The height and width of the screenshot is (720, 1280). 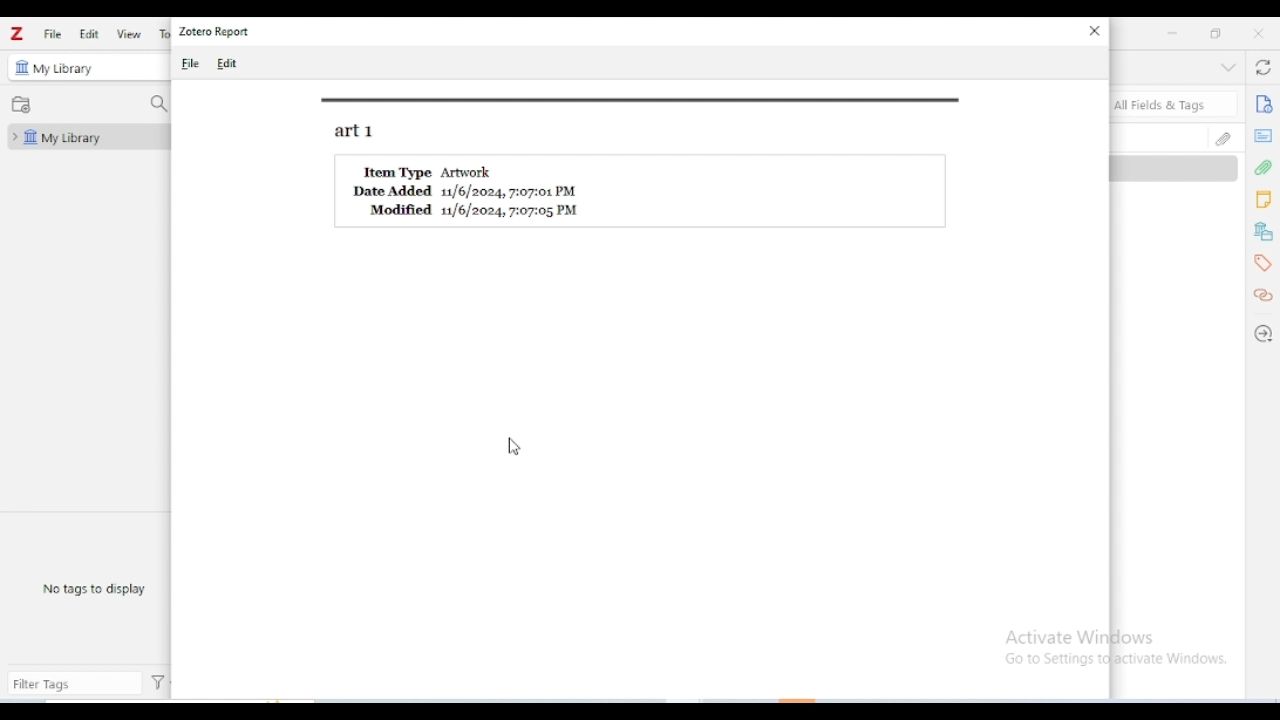 What do you see at coordinates (354, 132) in the screenshot?
I see `art1` at bounding box center [354, 132].